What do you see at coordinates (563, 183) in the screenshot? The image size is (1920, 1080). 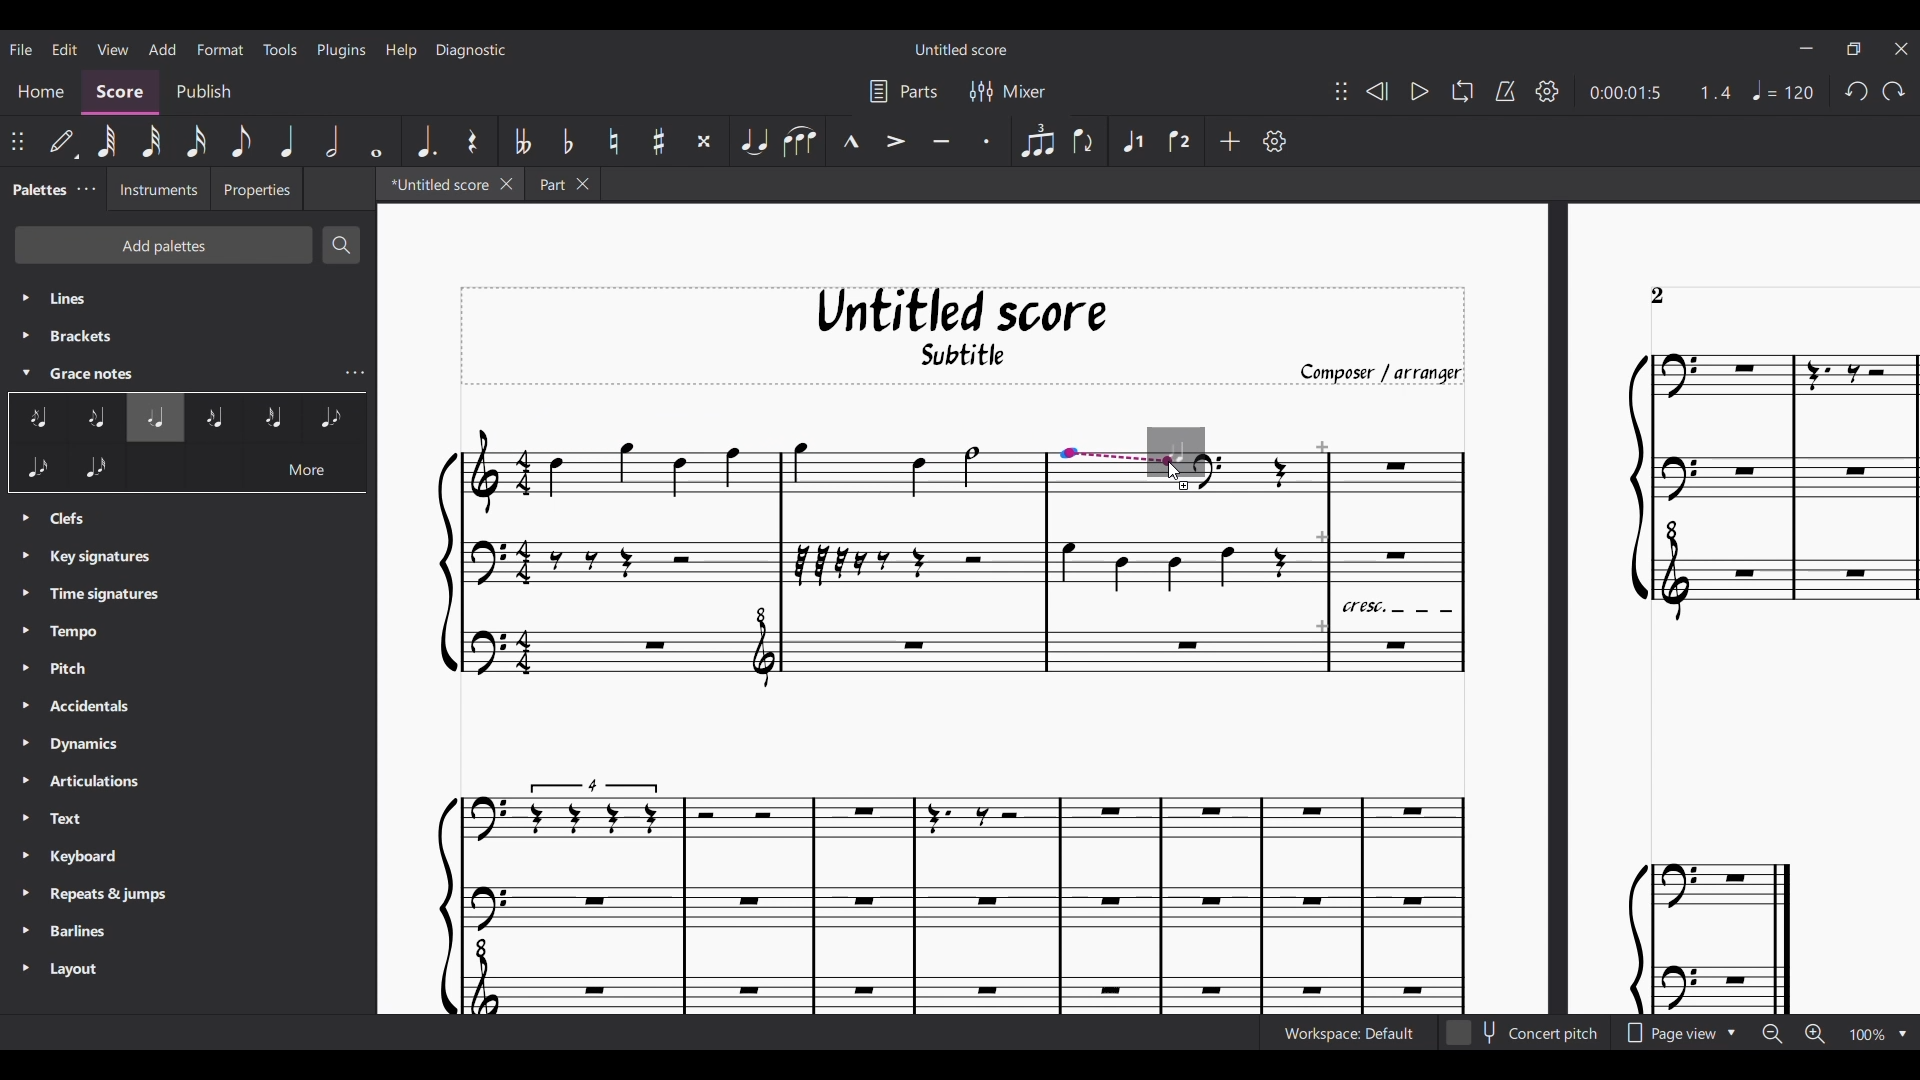 I see `Earlier tab` at bounding box center [563, 183].